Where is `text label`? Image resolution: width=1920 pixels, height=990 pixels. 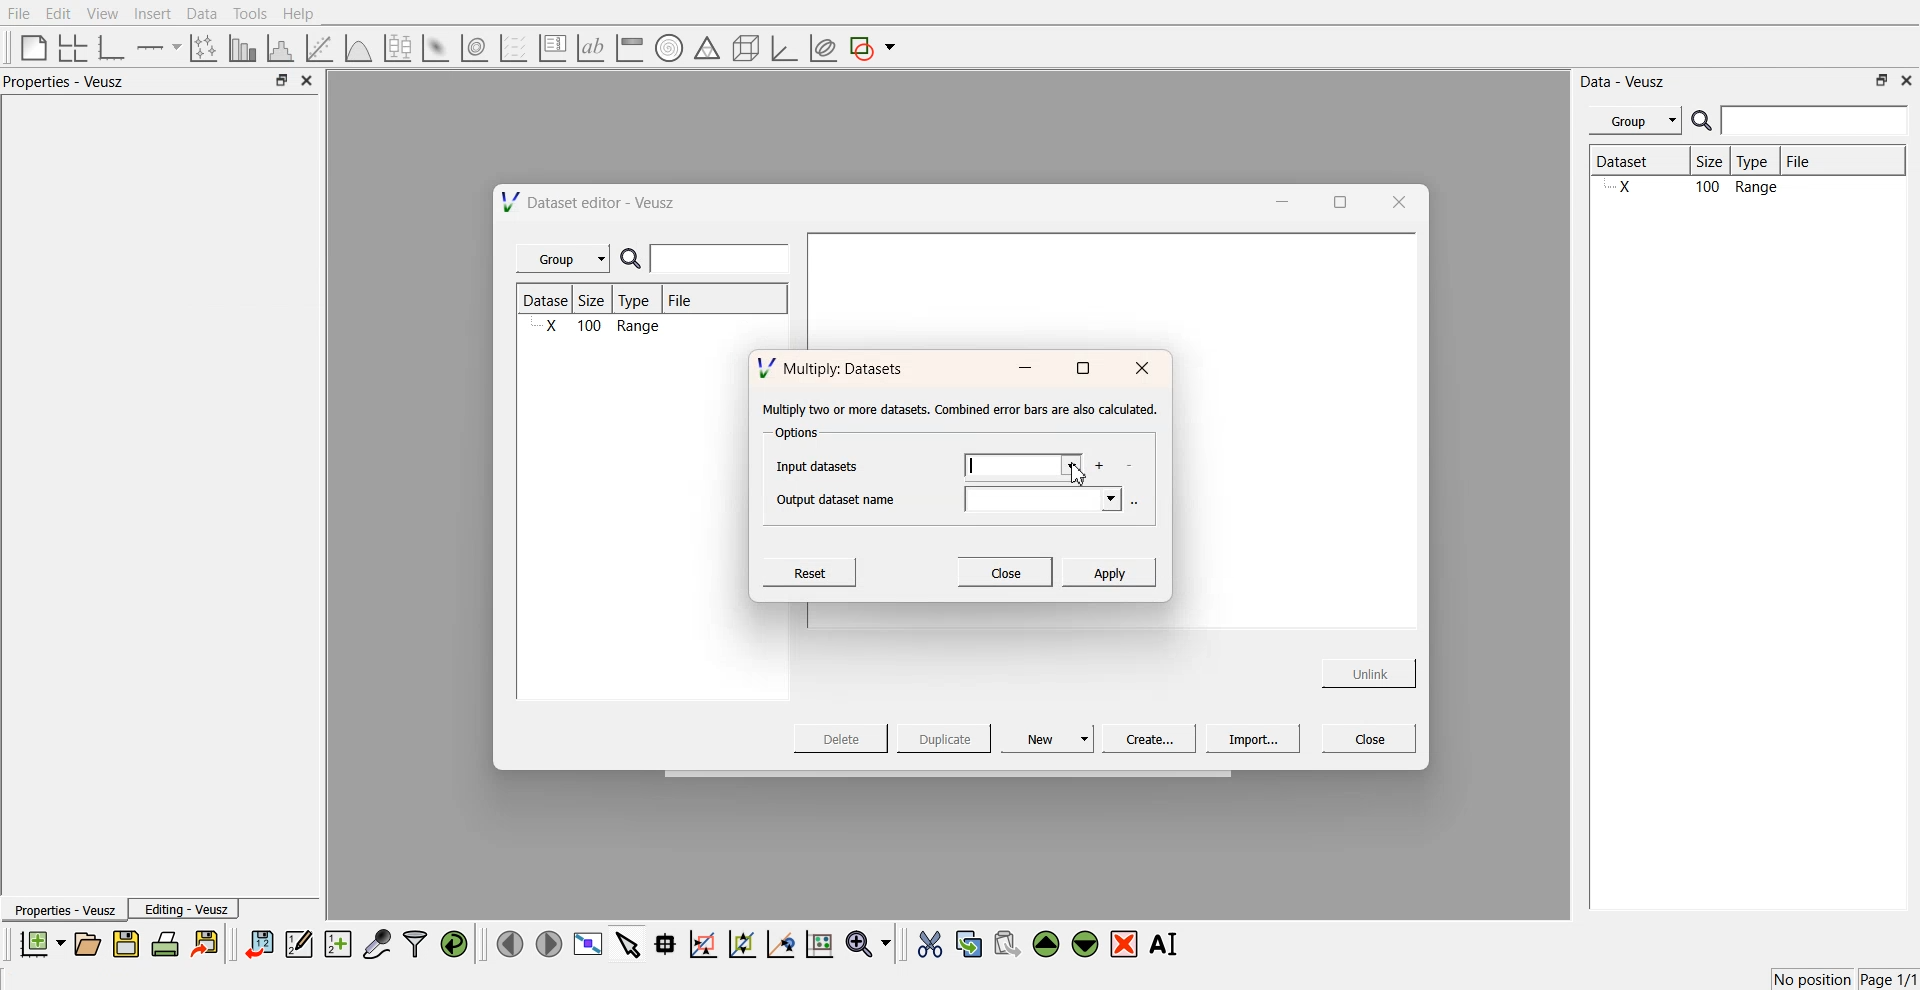 text label is located at coordinates (588, 48).